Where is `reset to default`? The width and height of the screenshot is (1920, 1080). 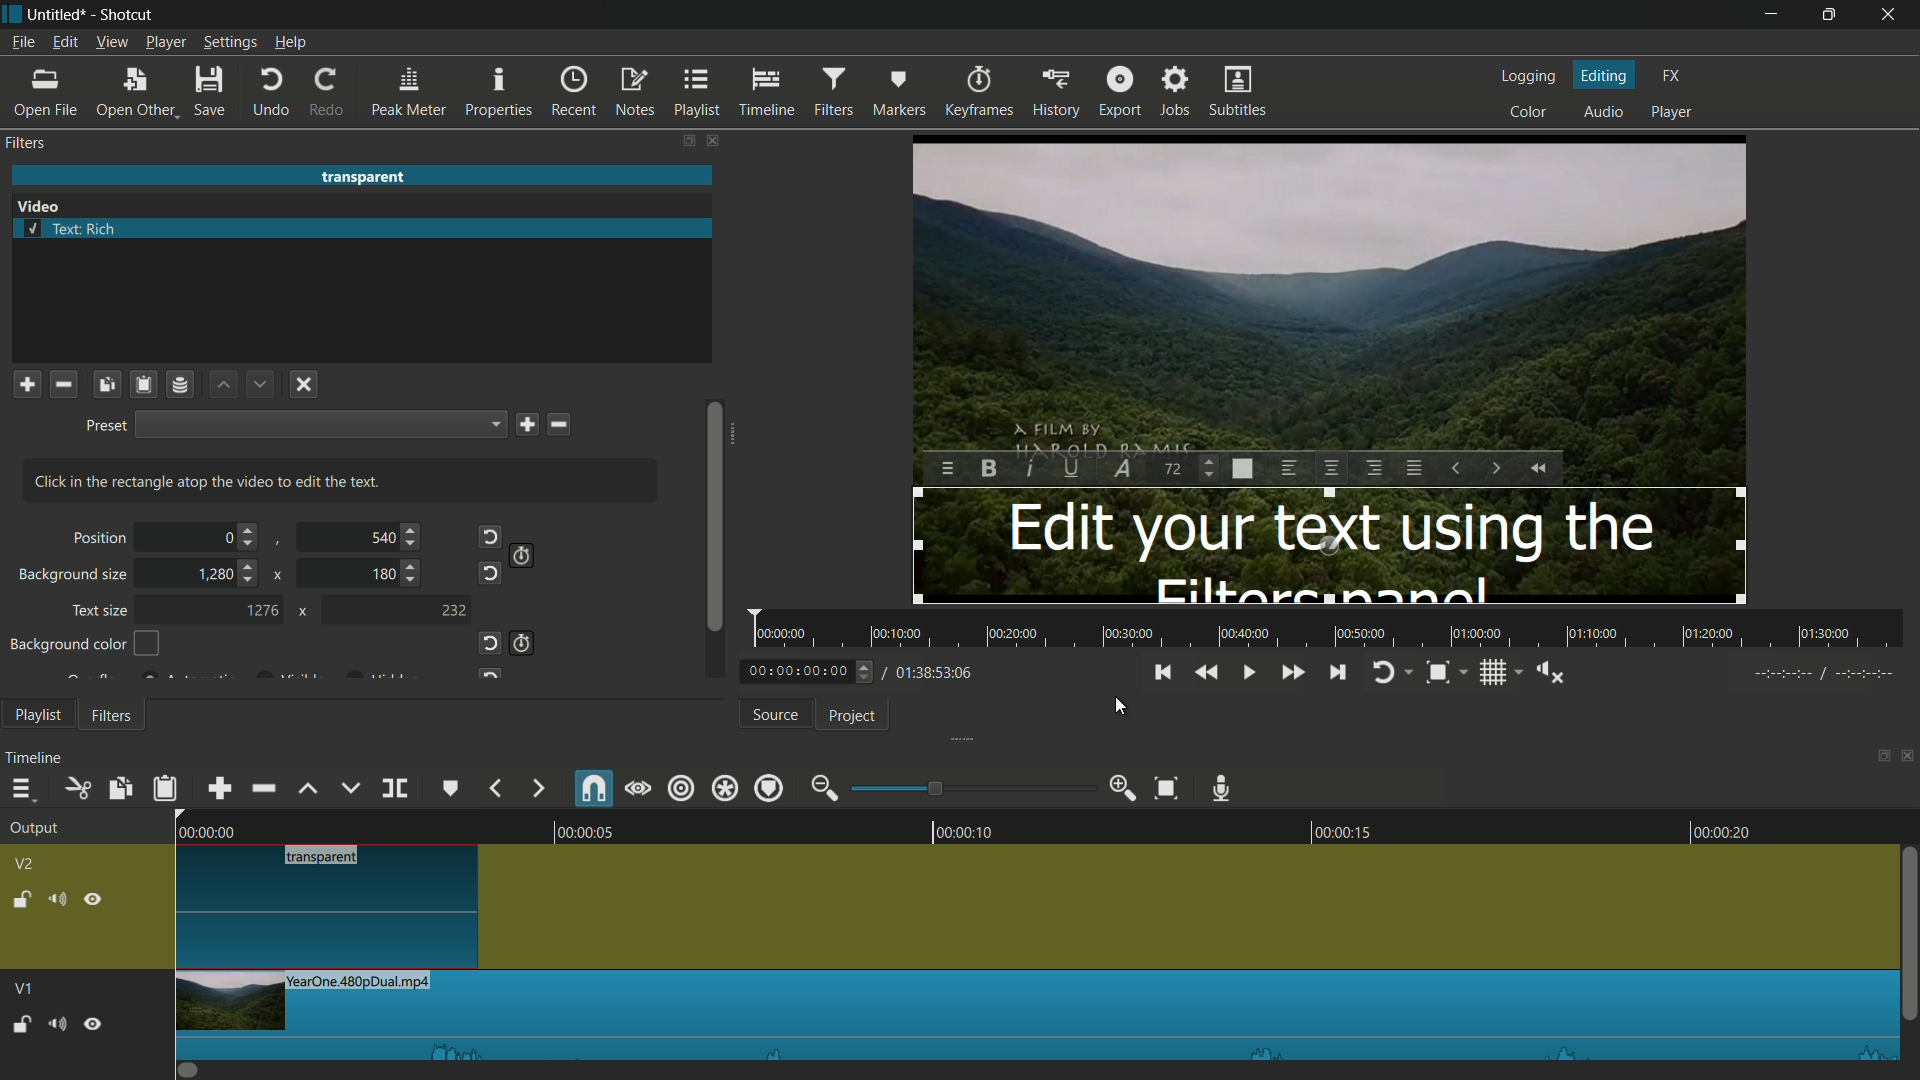 reset to default is located at coordinates (488, 573).